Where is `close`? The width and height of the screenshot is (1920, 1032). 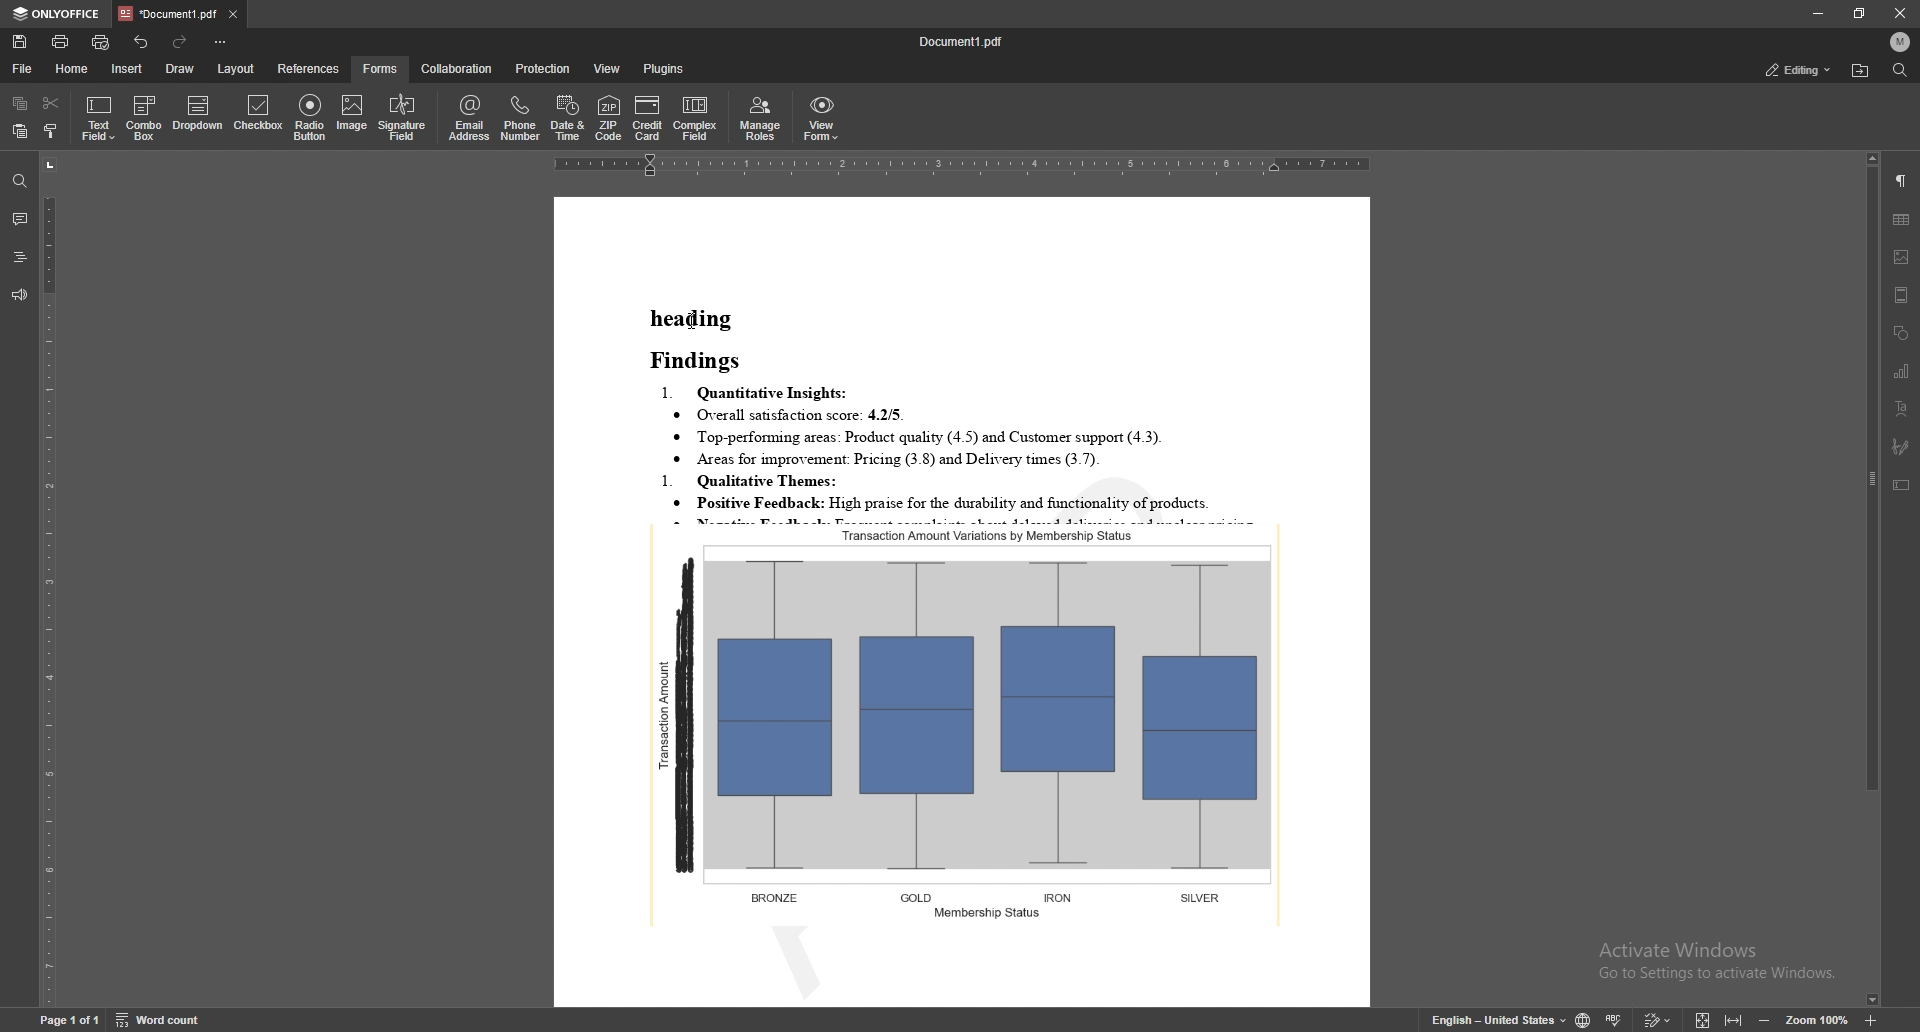
close is located at coordinates (1902, 14).